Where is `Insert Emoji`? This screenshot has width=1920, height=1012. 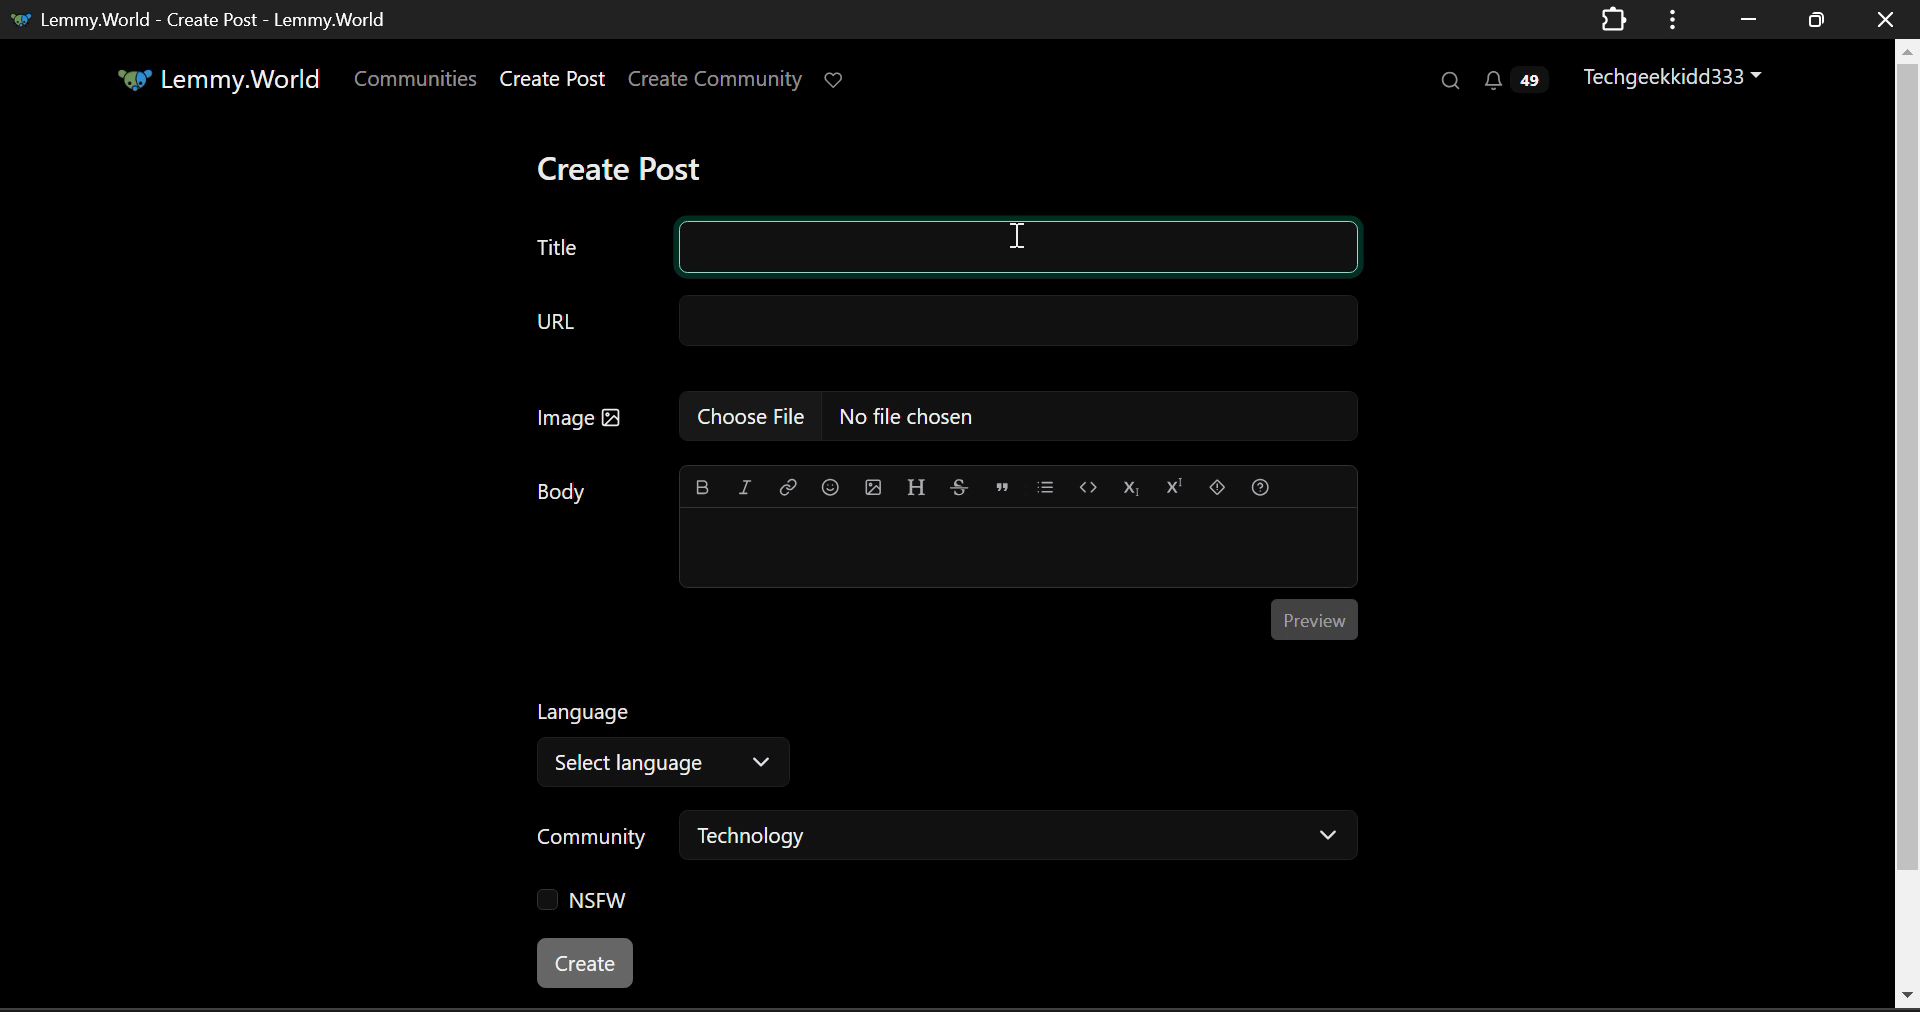
Insert Emoji is located at coordinates (830, 488).